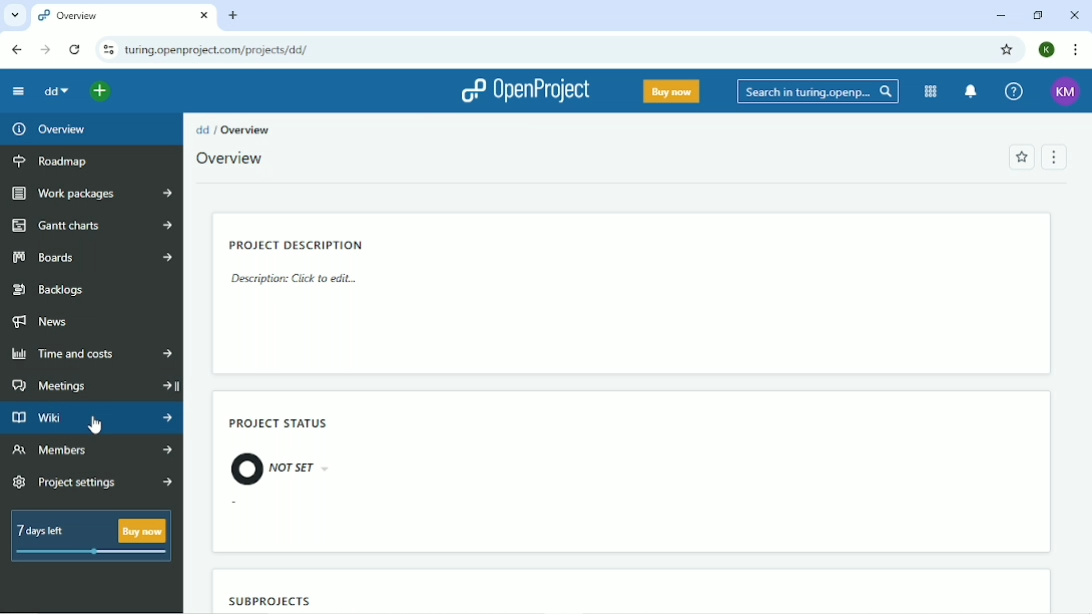  I want to click on Close, so click(1074, 17).